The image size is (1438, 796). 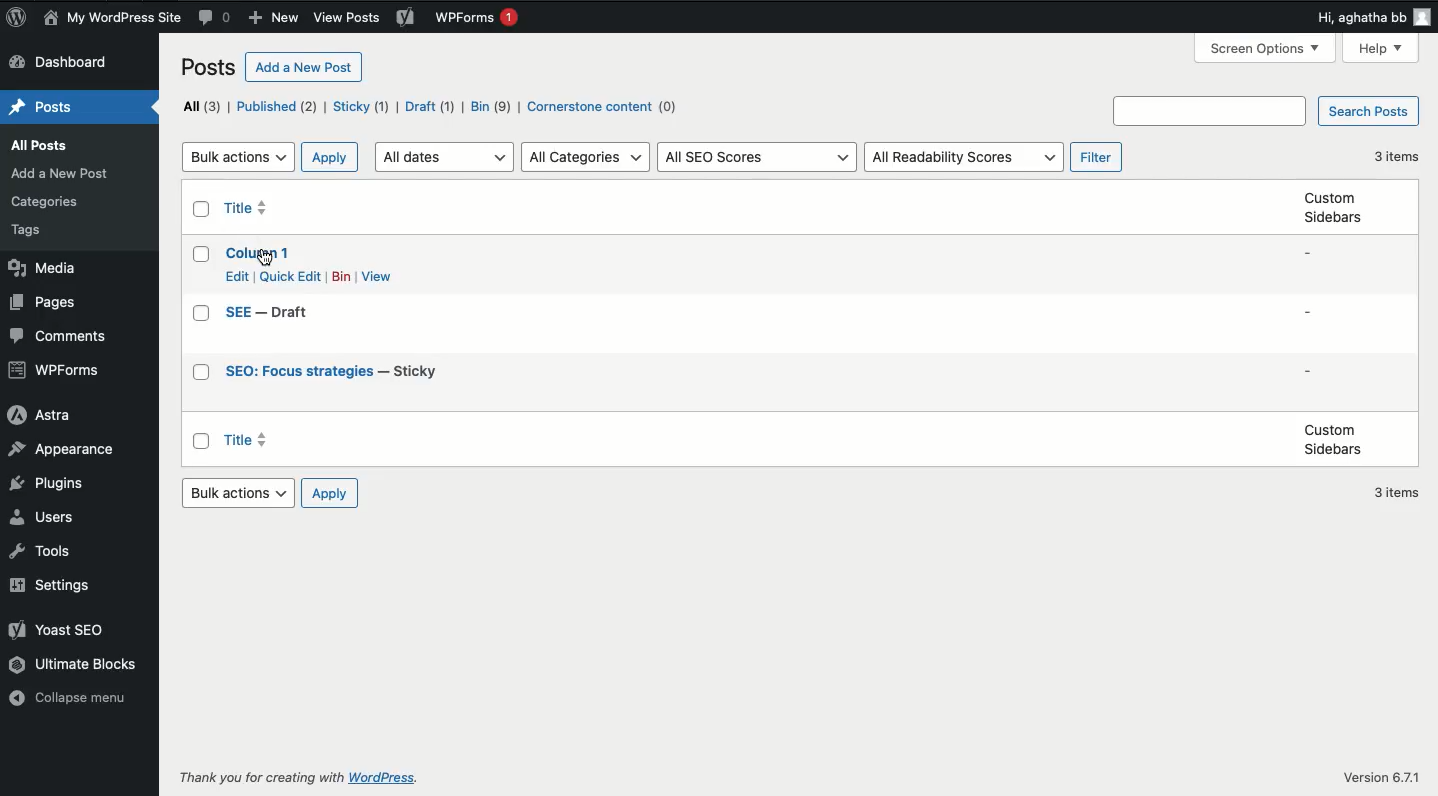 I want to click on Help, so click(x=1380, y=48).